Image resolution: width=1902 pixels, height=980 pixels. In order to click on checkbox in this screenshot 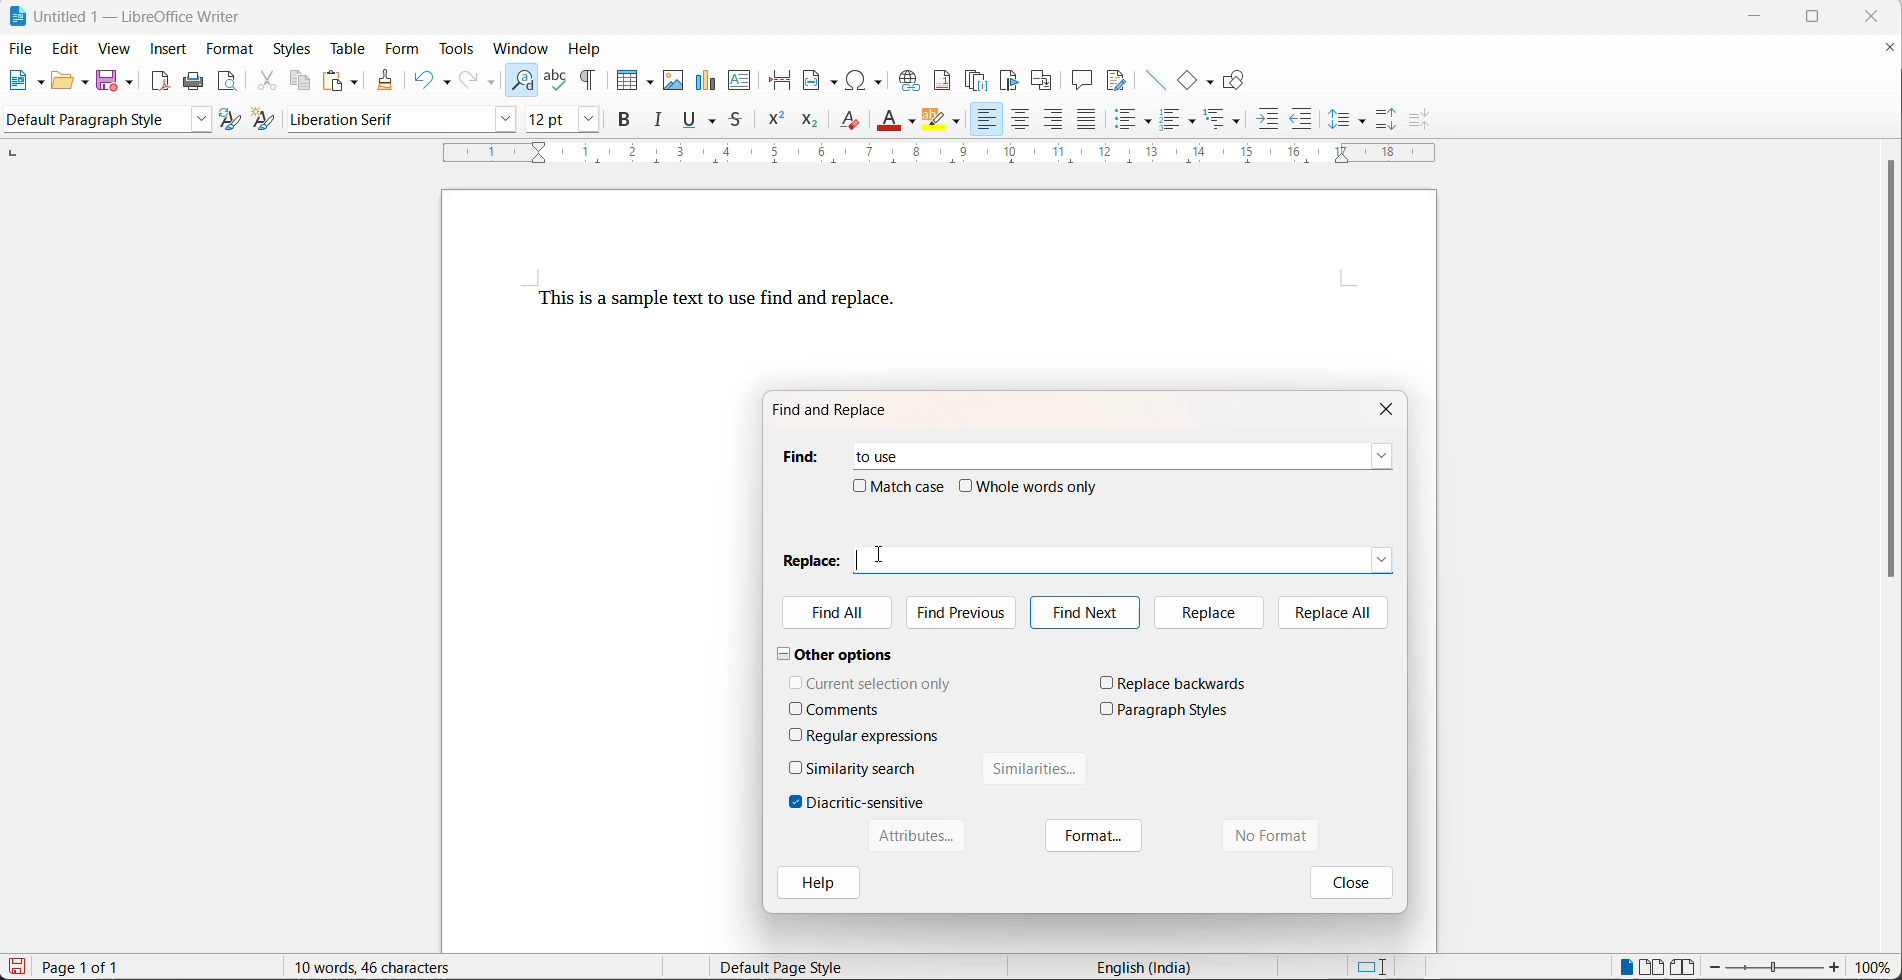, I will do `click(796, 681)`.